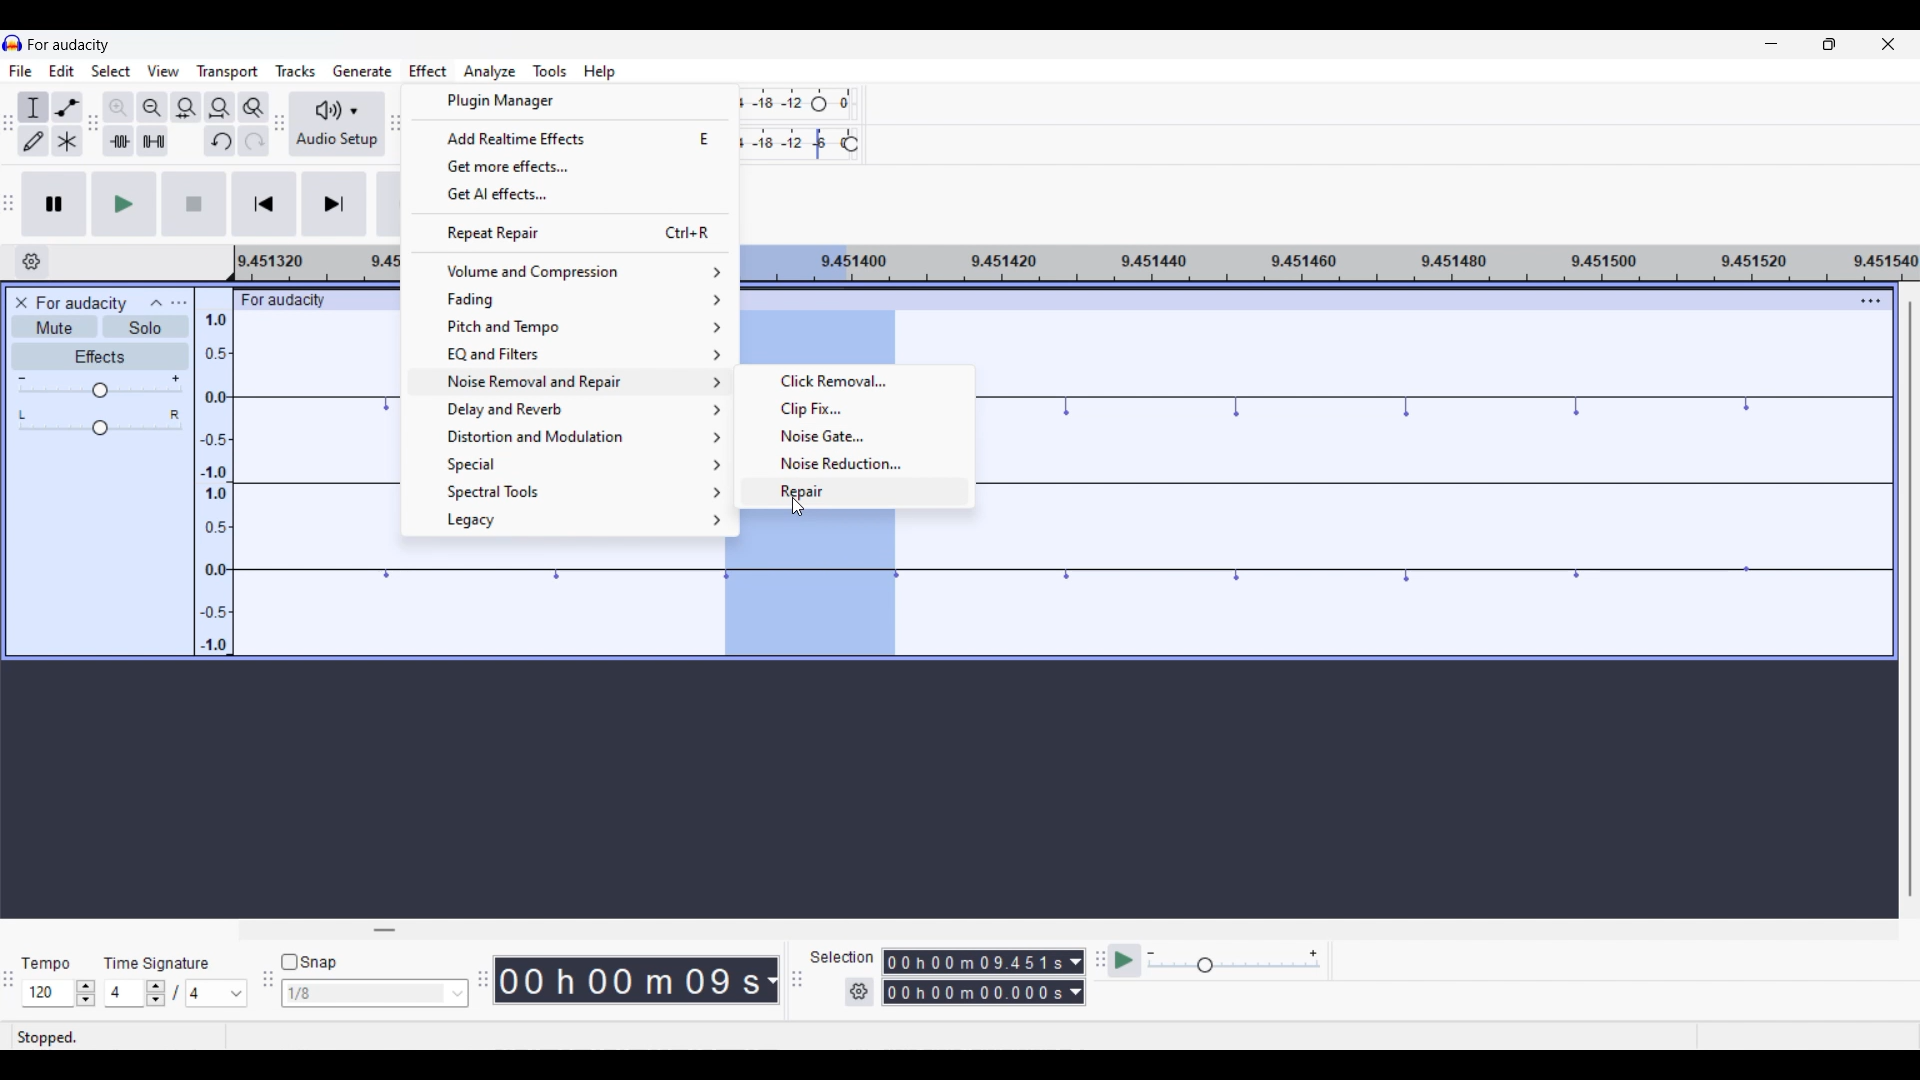 The image size is (1920, 1080). What do you see at coordinates (550, 71) in the screenshot?
I see `Tools menu` at bounding box center [550, 71].